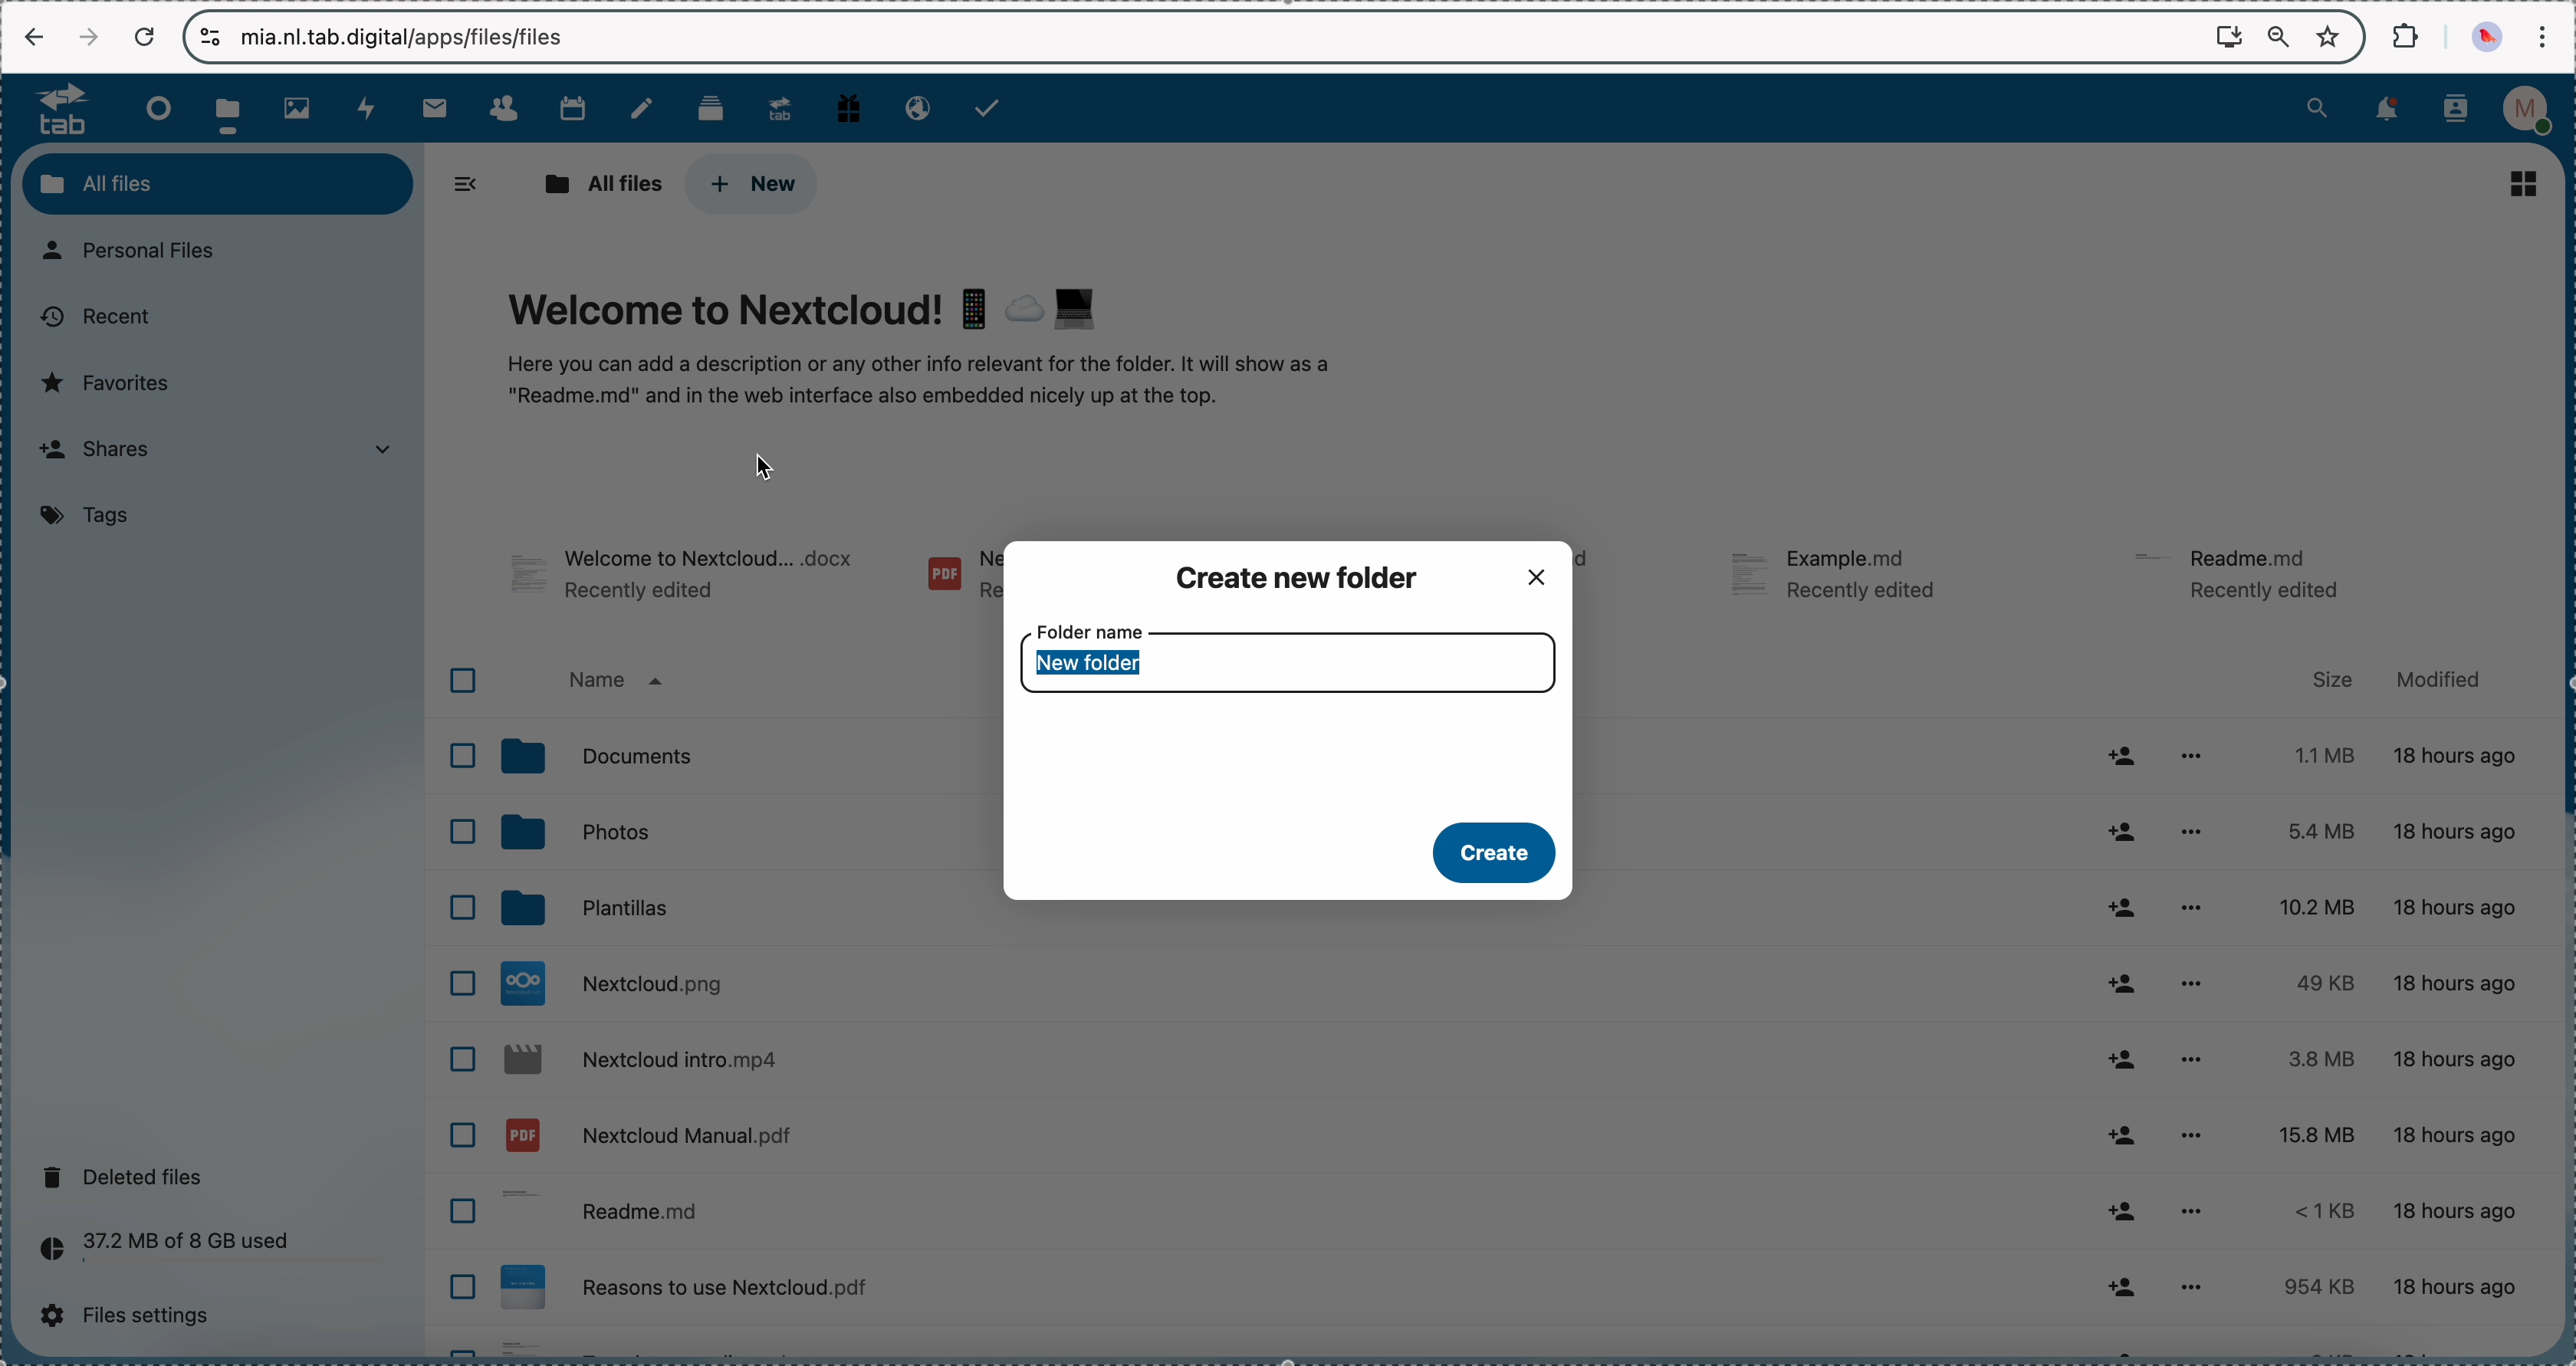  Describe the element at coordinates (129, 1176) in the screenshot. I see `deleted files` at that location.